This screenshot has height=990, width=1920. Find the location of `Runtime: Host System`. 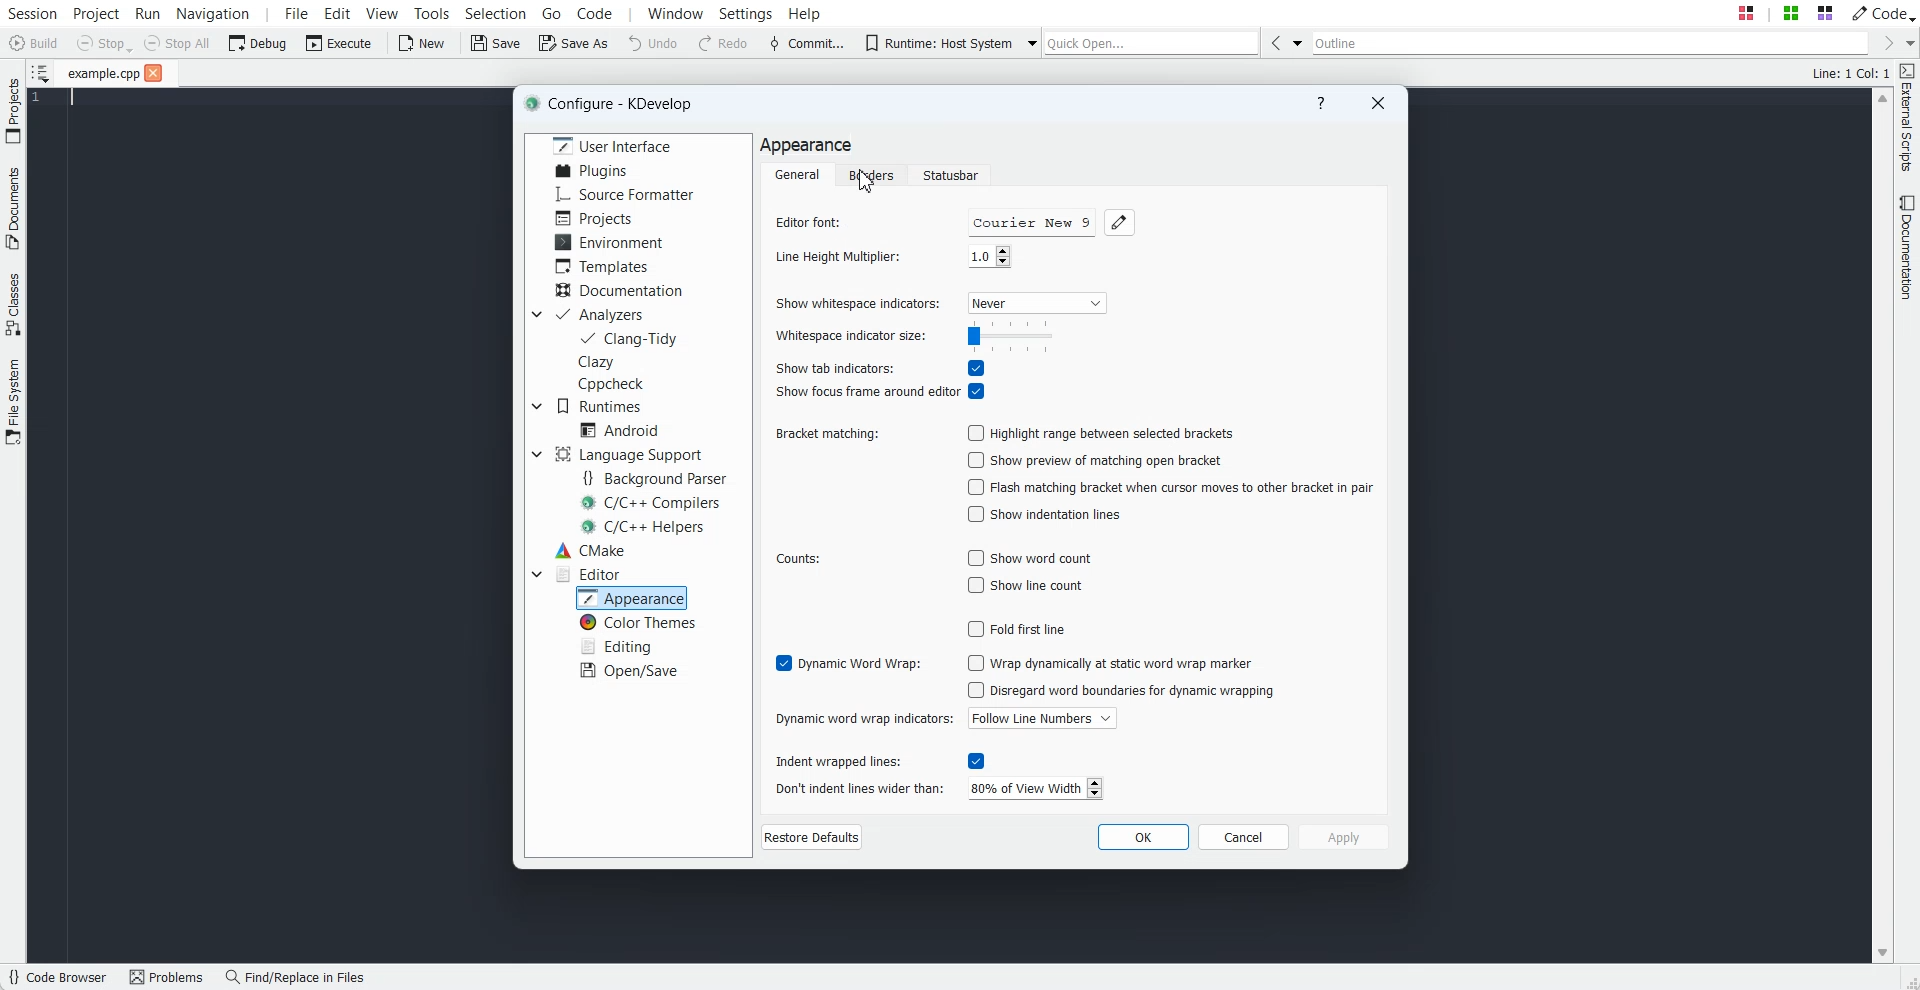

Runtime: Host System is located at coordinates (936, 43).